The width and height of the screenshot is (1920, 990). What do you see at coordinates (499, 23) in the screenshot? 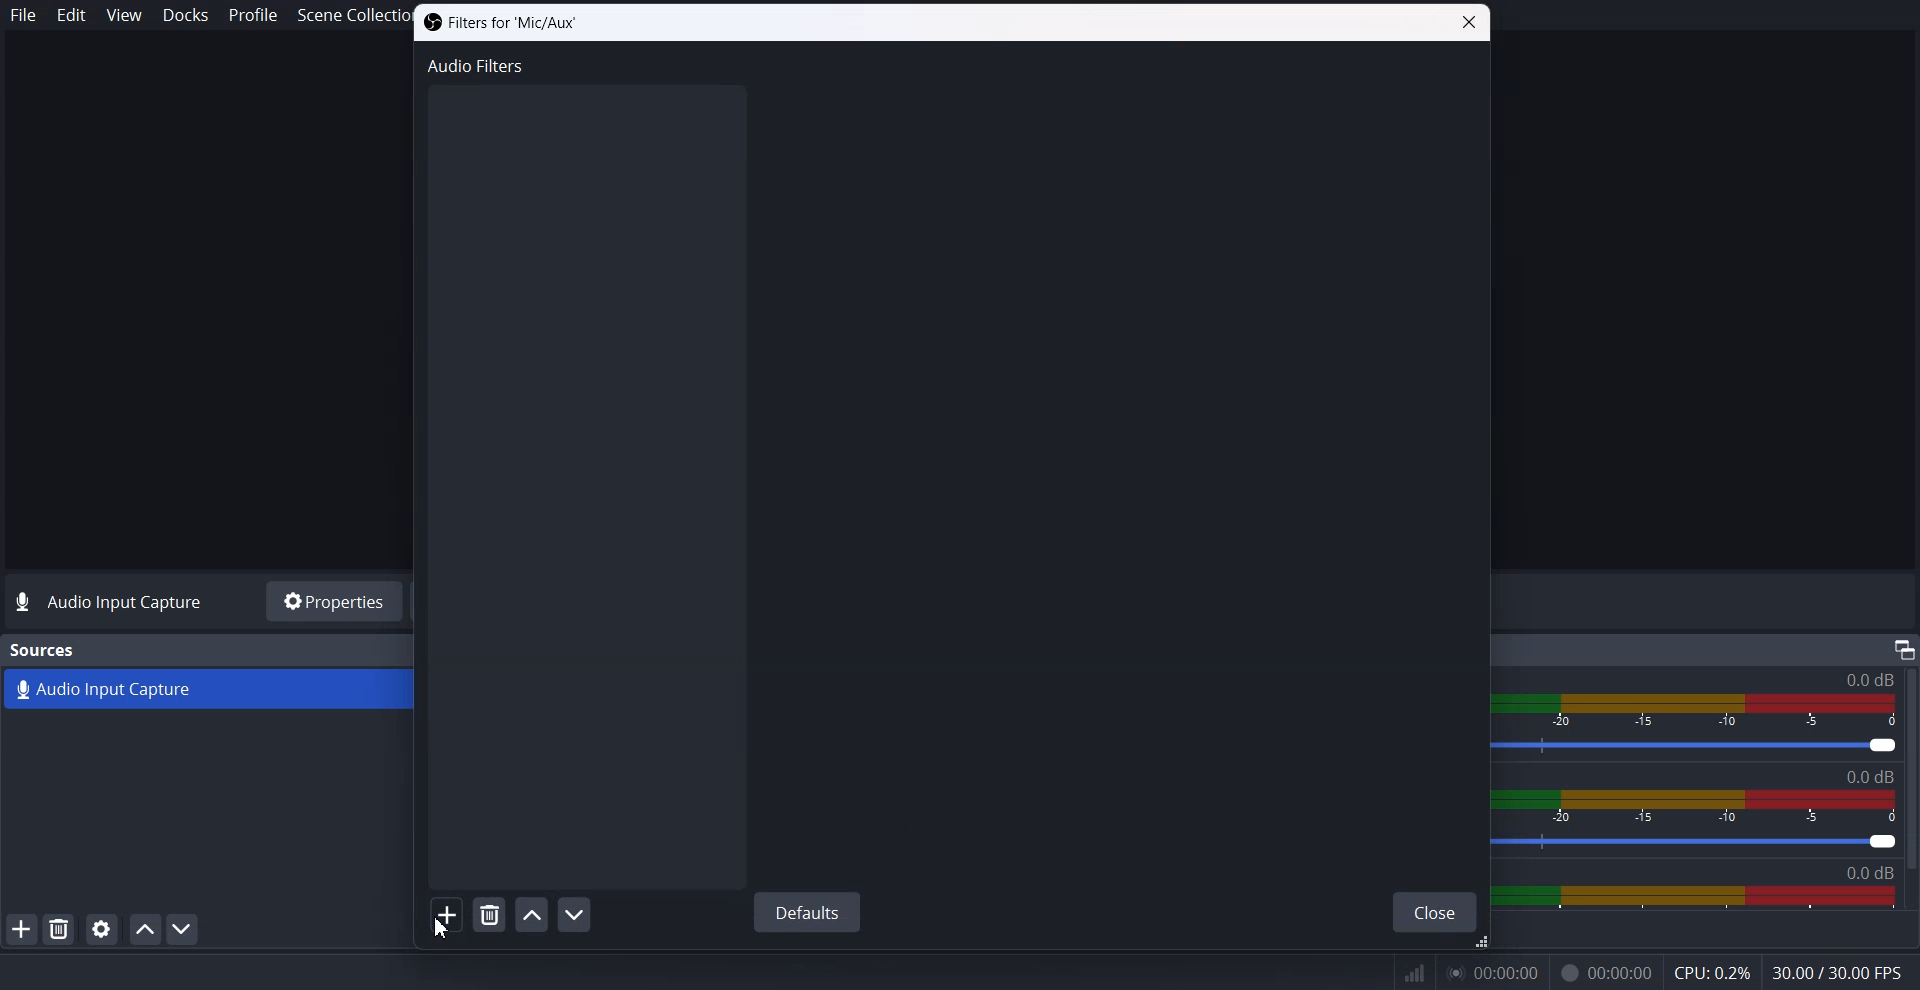
I see `Text` at bounding box center [499, 23].